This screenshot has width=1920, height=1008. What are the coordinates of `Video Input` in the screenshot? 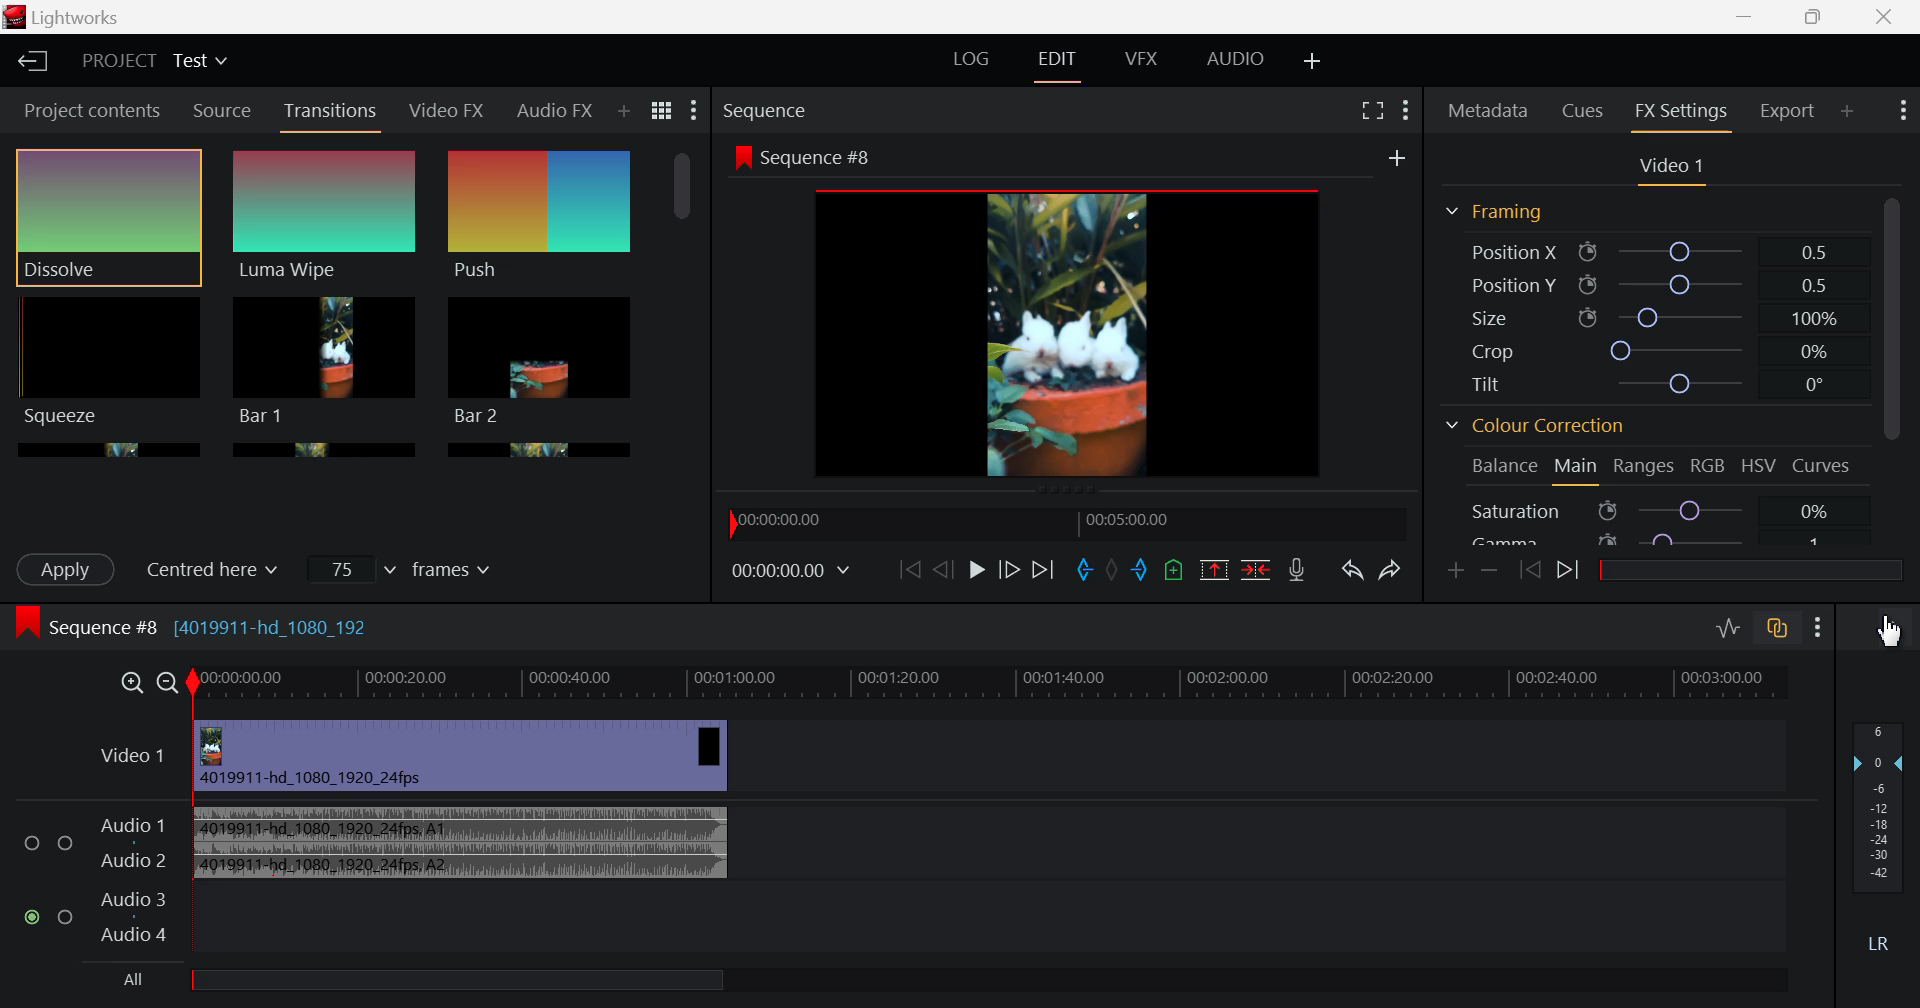 It's located at (414, 756).